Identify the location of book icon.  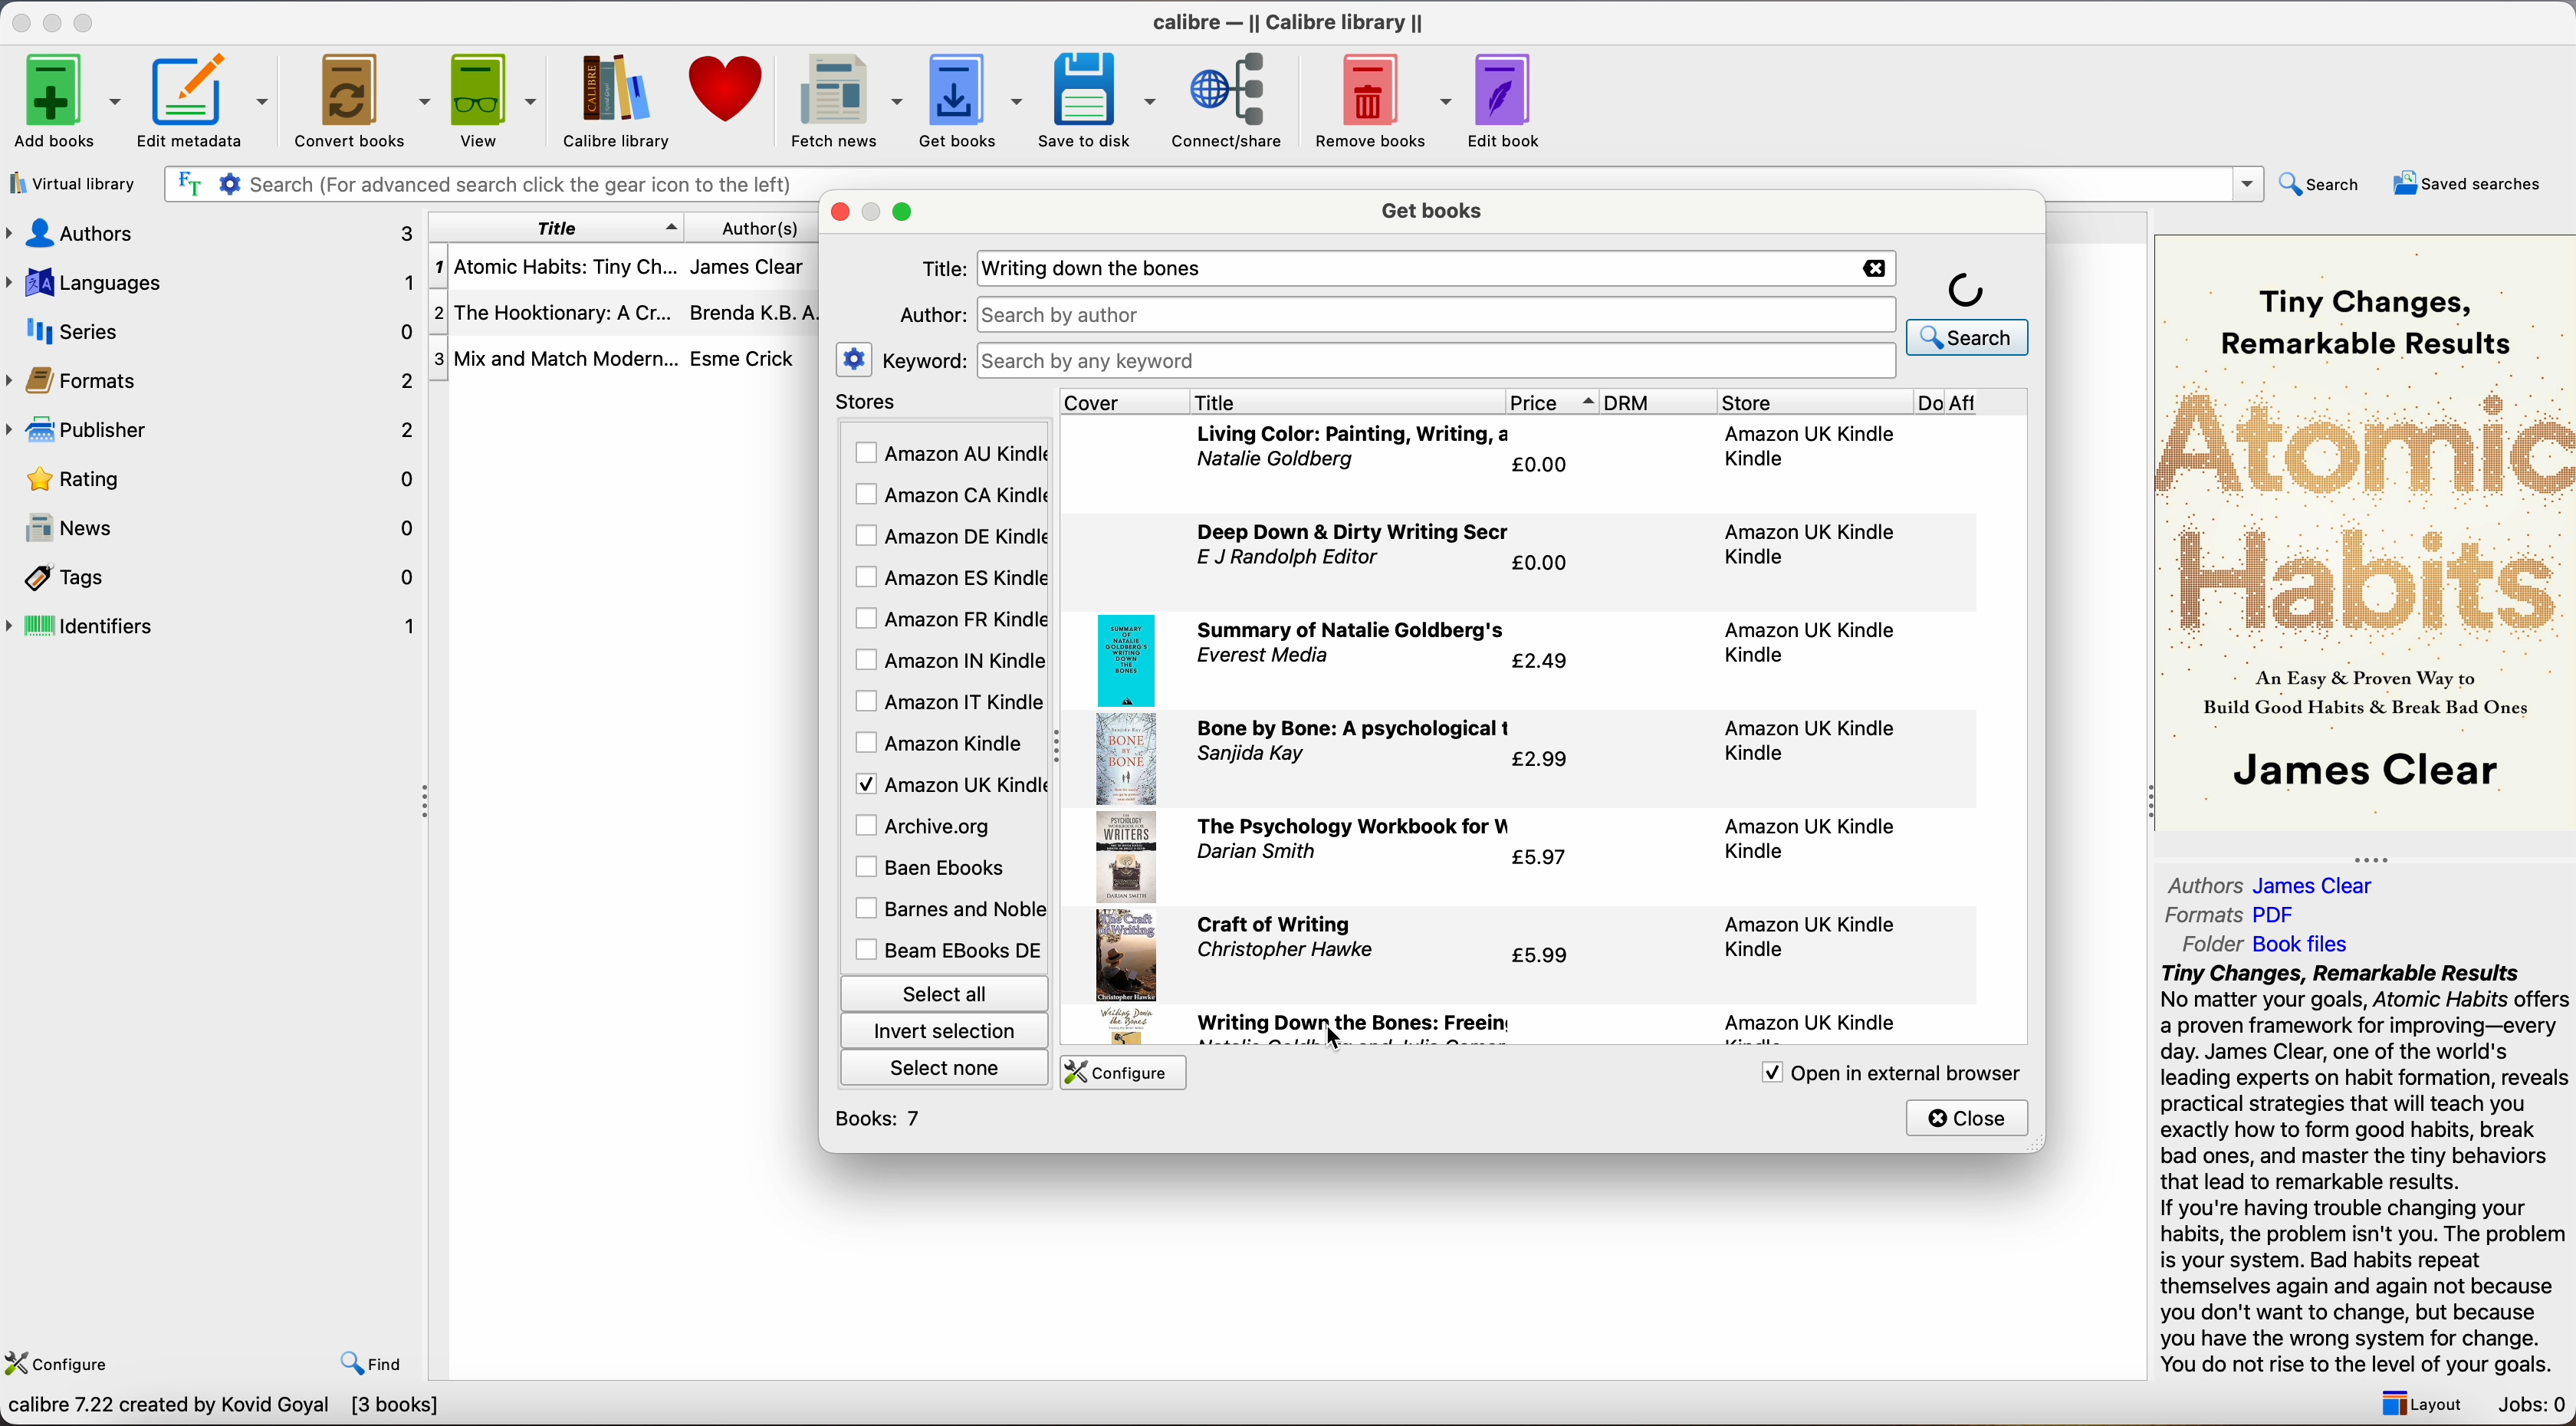
(1126, 955).